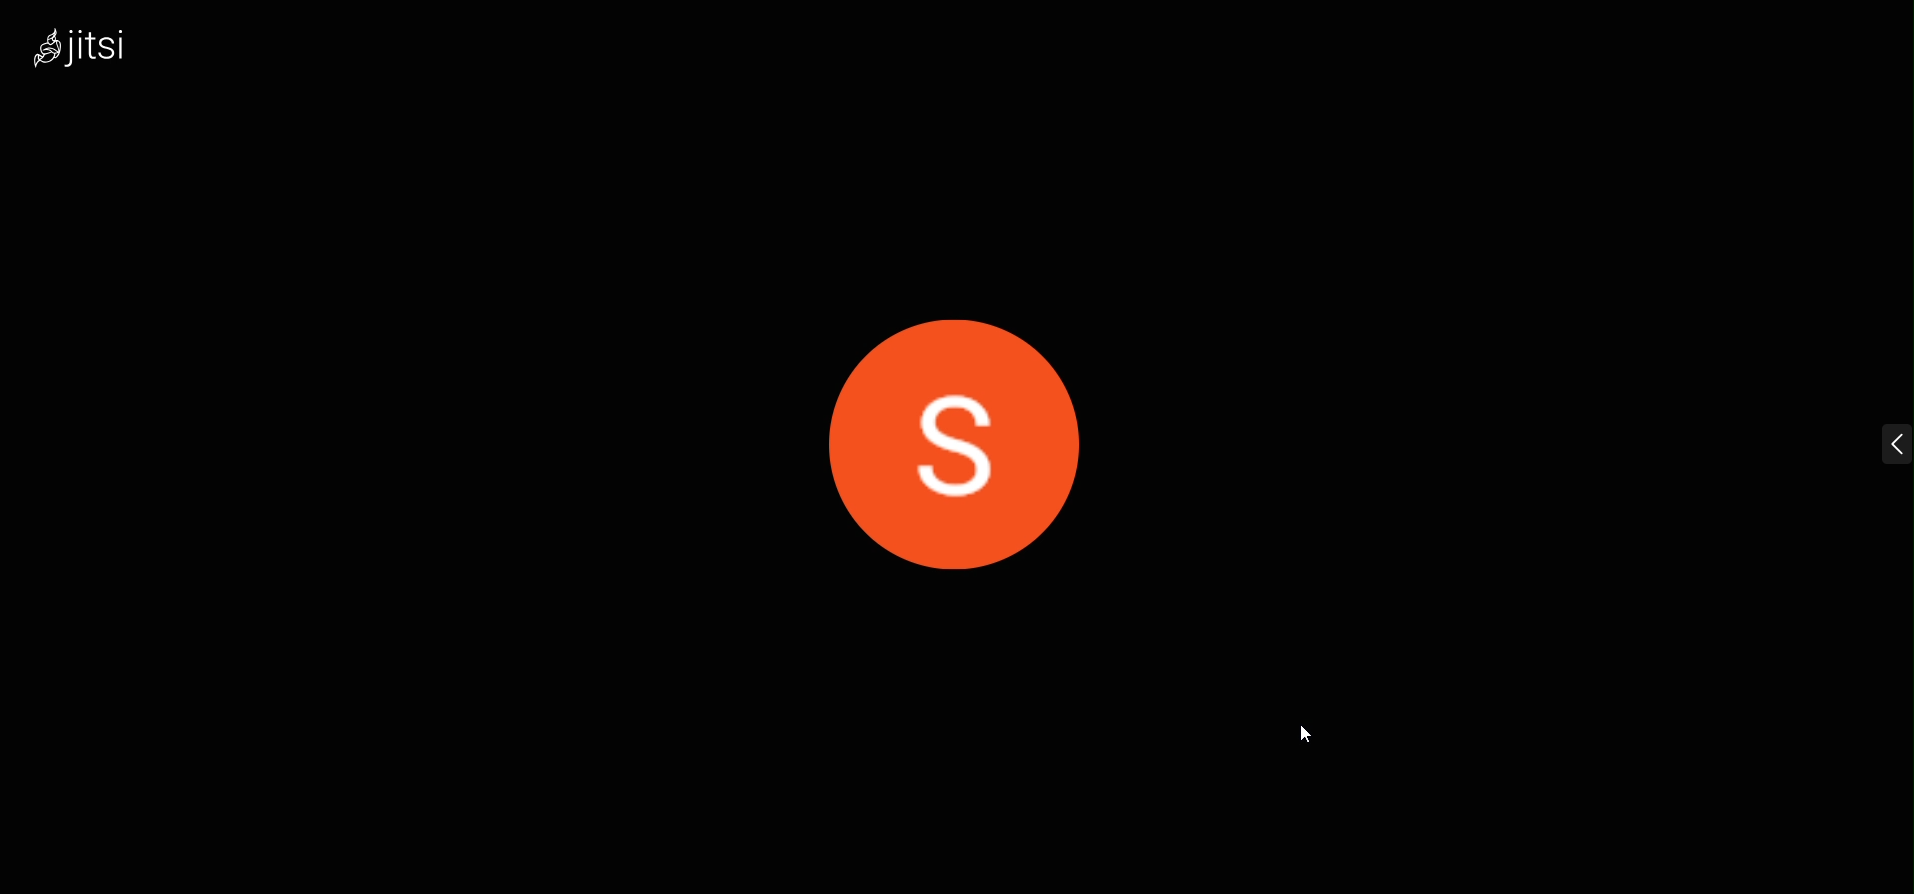 The width and height of the screenshot is (1914, 894). What do you see at coordinates (1300, 727) in the screenshot?
I see `cursor` at bounding box center [1300, 727].